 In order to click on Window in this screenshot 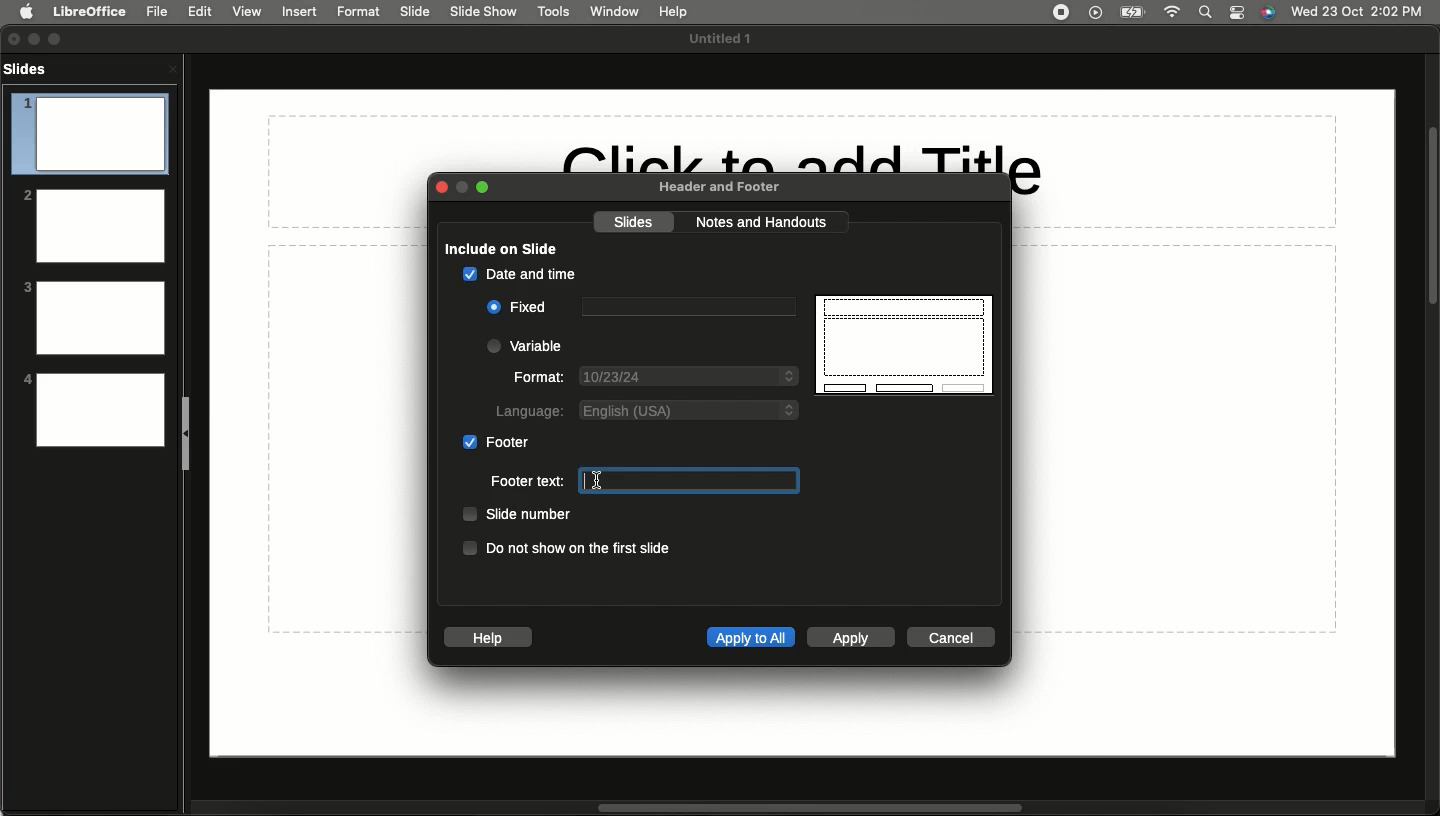, I will do `click(611, 11)`.